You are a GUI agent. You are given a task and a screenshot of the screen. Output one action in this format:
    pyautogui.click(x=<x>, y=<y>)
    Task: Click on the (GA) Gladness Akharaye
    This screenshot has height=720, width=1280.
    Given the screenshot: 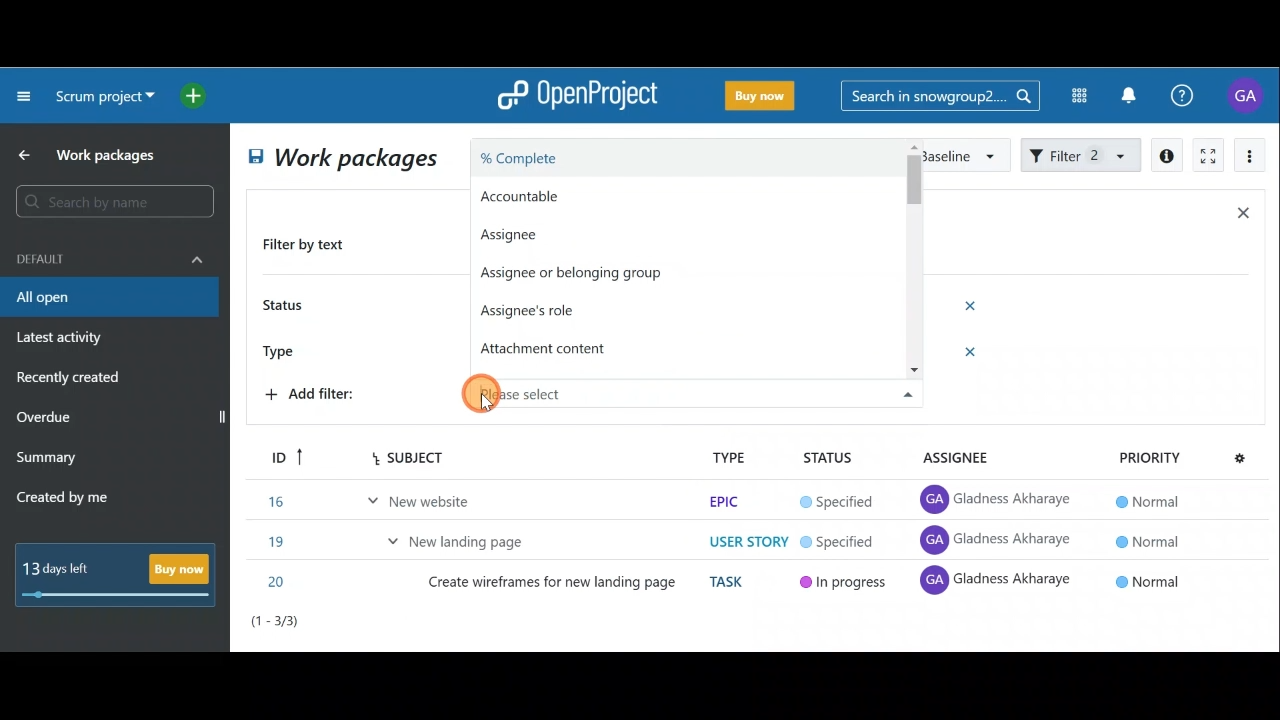 What is the action you would take?
    pyautogui.click(x=999, y=500)
    